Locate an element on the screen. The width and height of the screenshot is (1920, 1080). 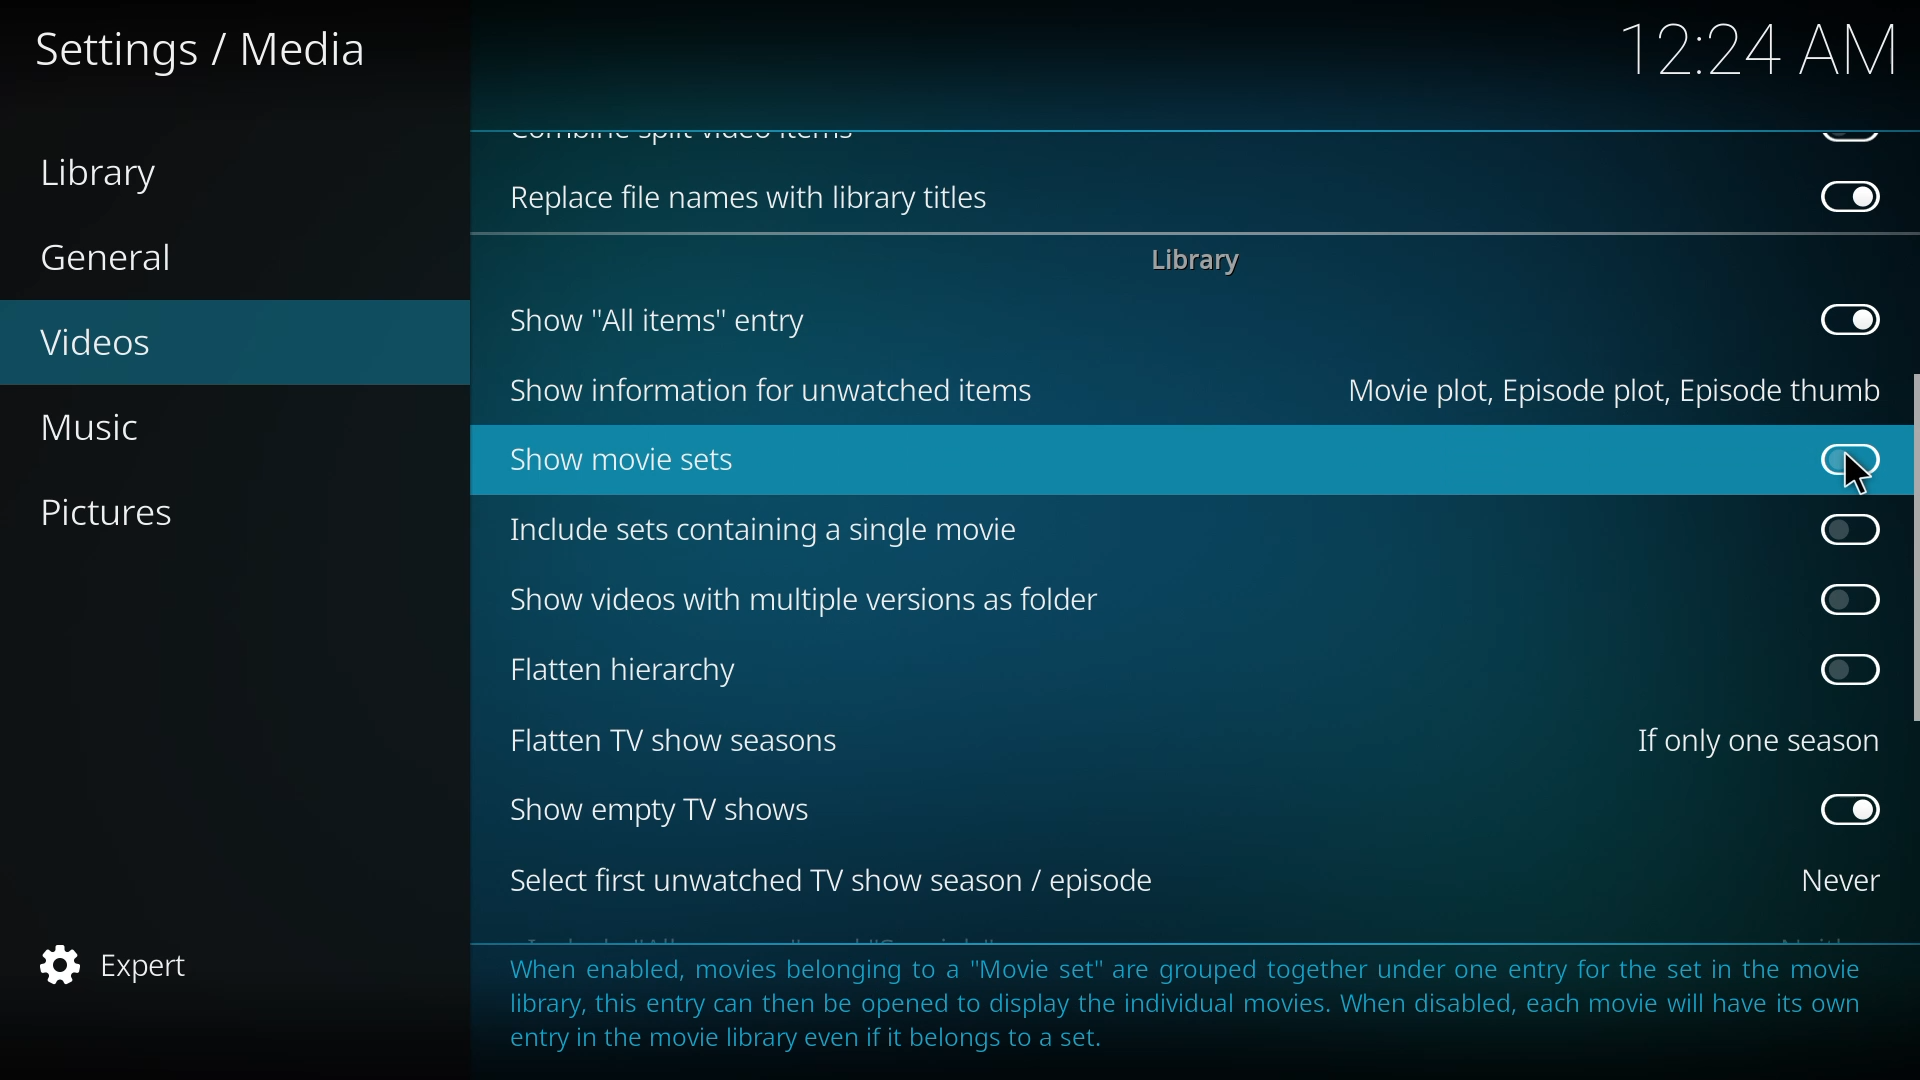
flatten hierarchy is located at coordinates (626, 668).